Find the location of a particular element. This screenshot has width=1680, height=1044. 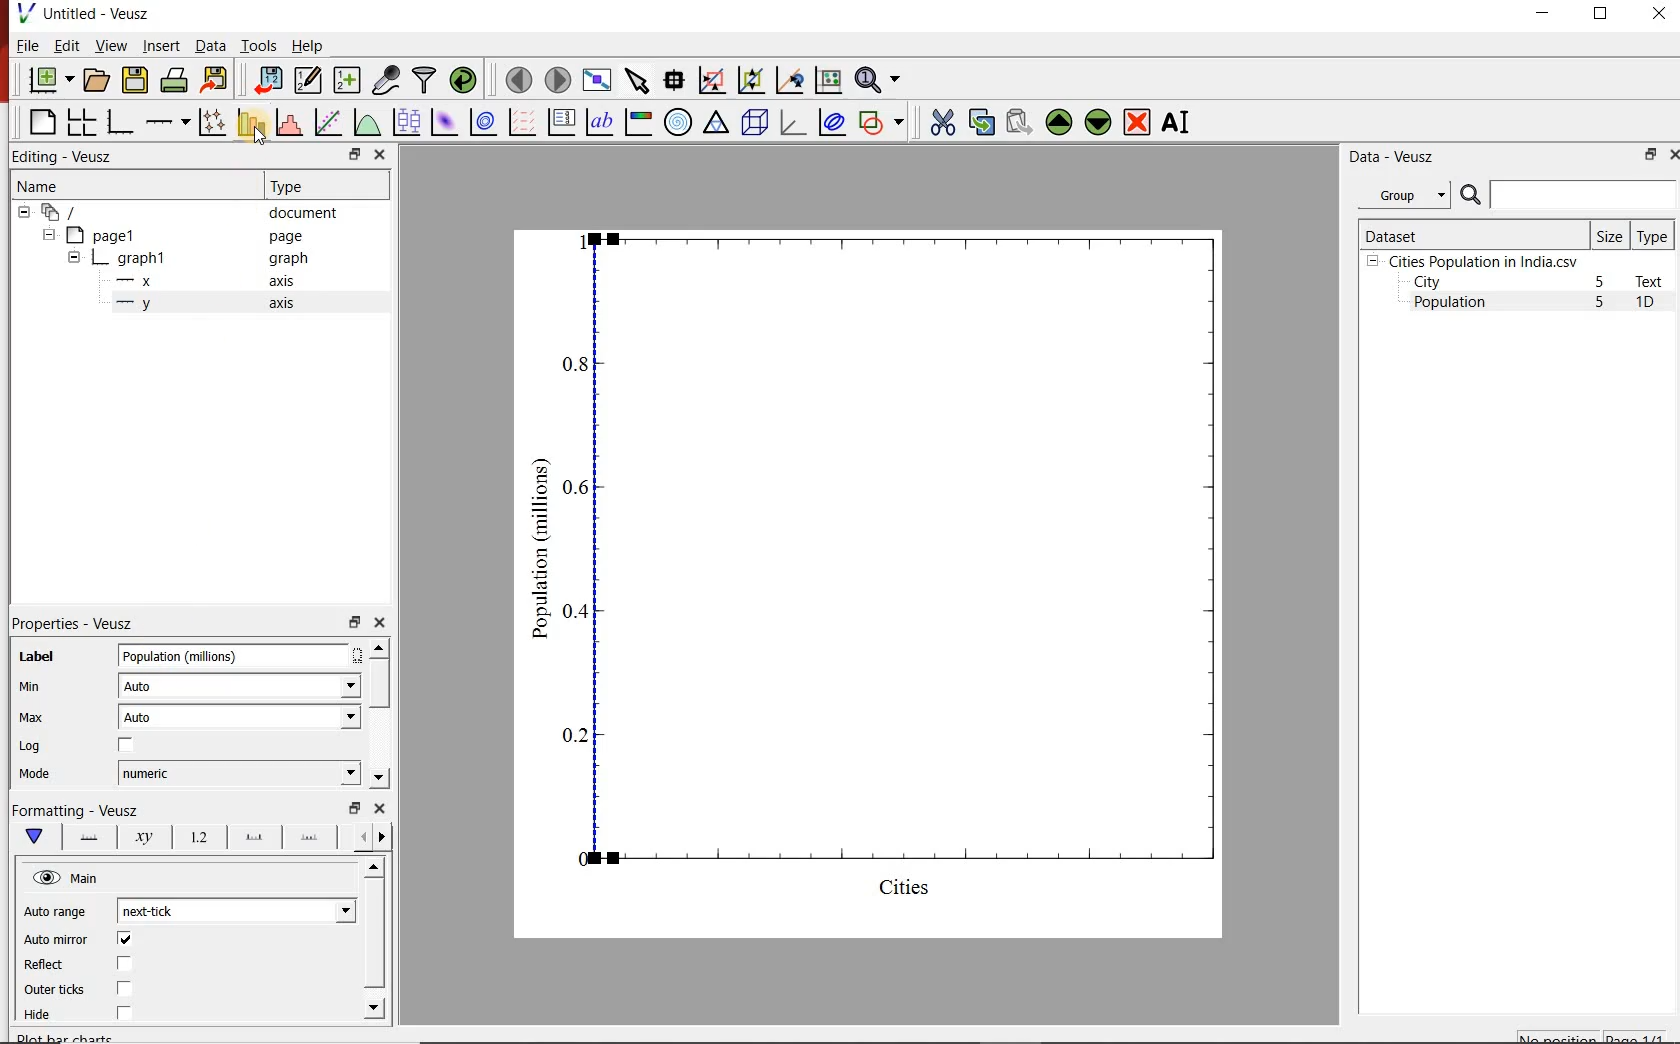

plot a vector field is located at coordinates (520, 121).